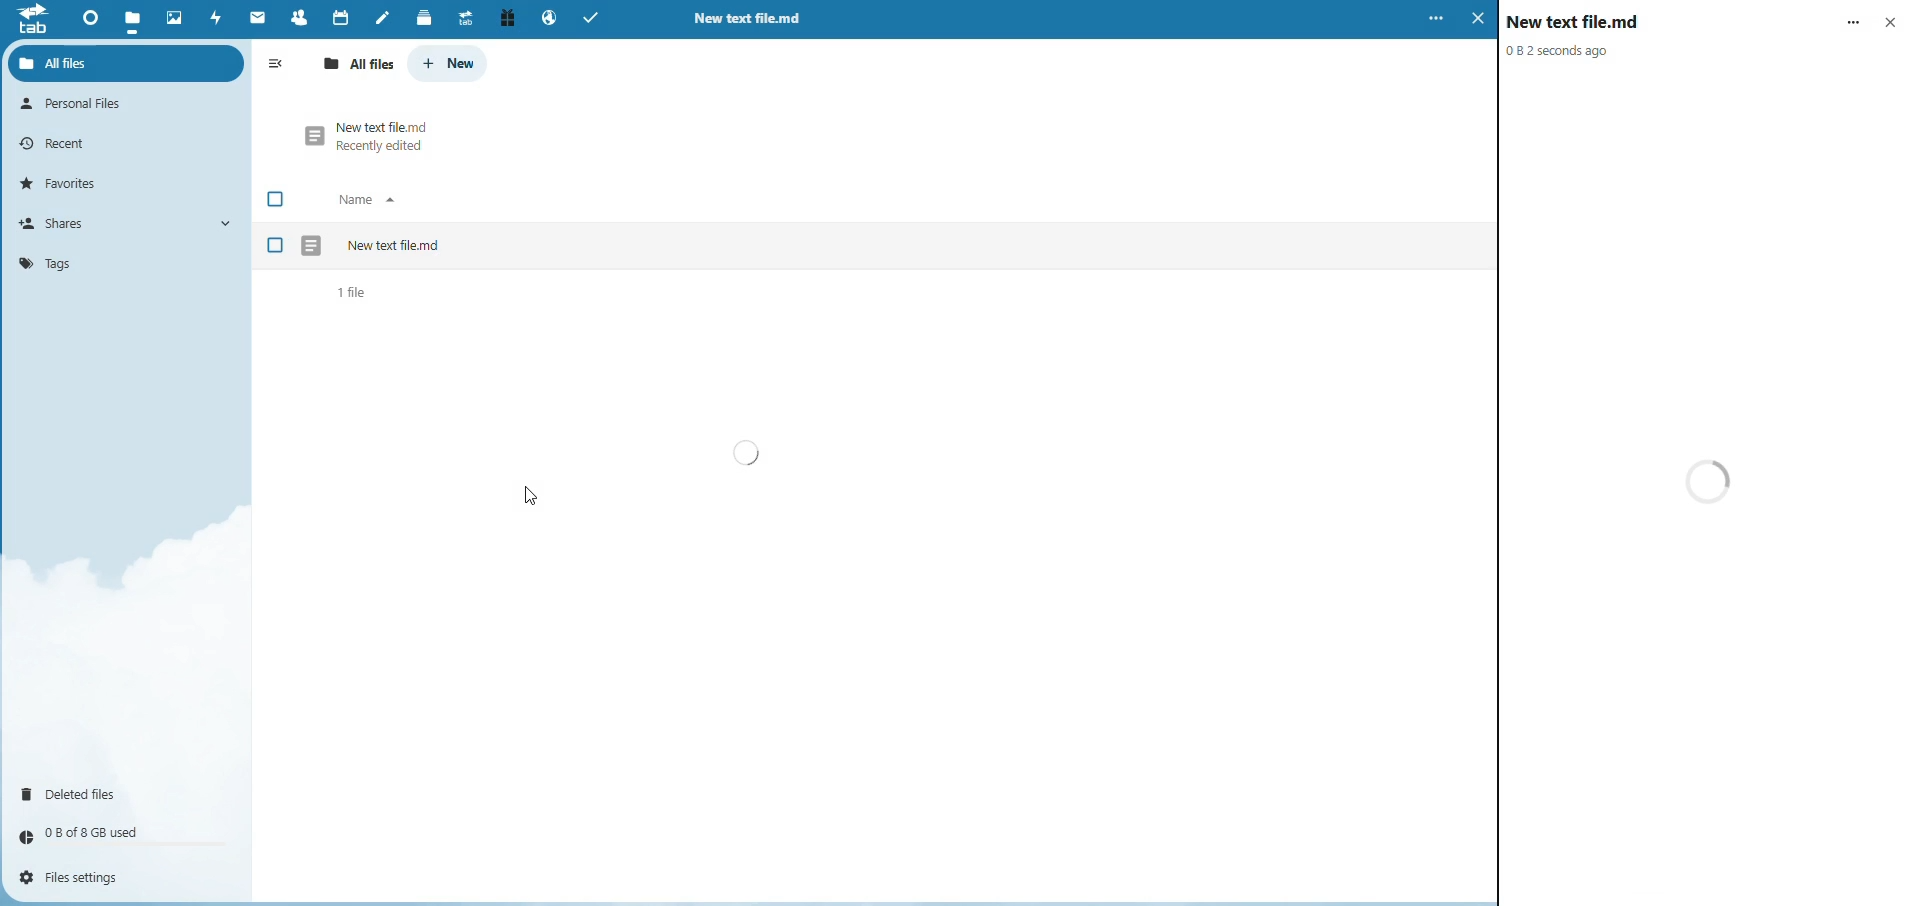 This screenshot has height=906, width=1914. What do you see at coordinates (597, 19) in the screenshot?
I see `Tasks` at bounding box center [597, 19].